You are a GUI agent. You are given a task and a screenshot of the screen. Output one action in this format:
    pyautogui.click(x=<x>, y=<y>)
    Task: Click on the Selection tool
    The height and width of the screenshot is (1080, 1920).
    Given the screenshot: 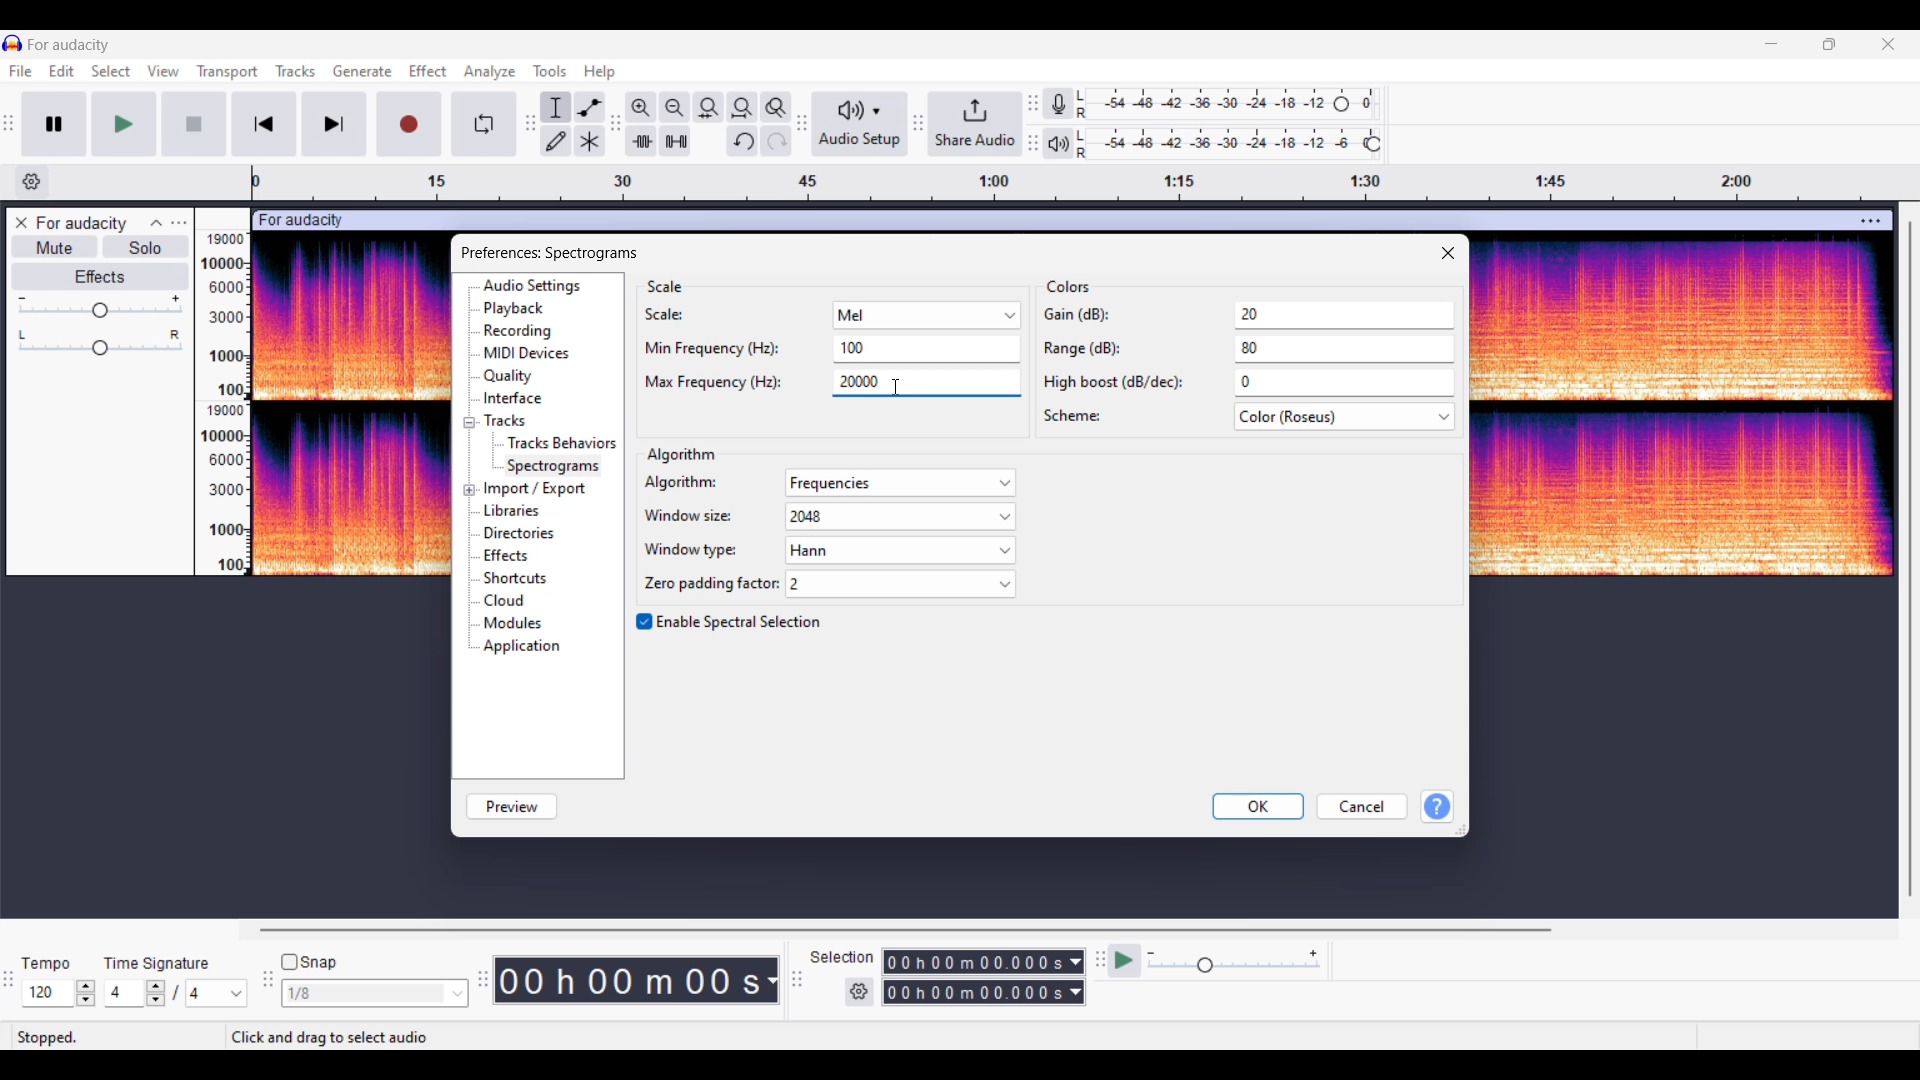 What is the action you would take?
    pyautogui.click(x=557, y=108)
    